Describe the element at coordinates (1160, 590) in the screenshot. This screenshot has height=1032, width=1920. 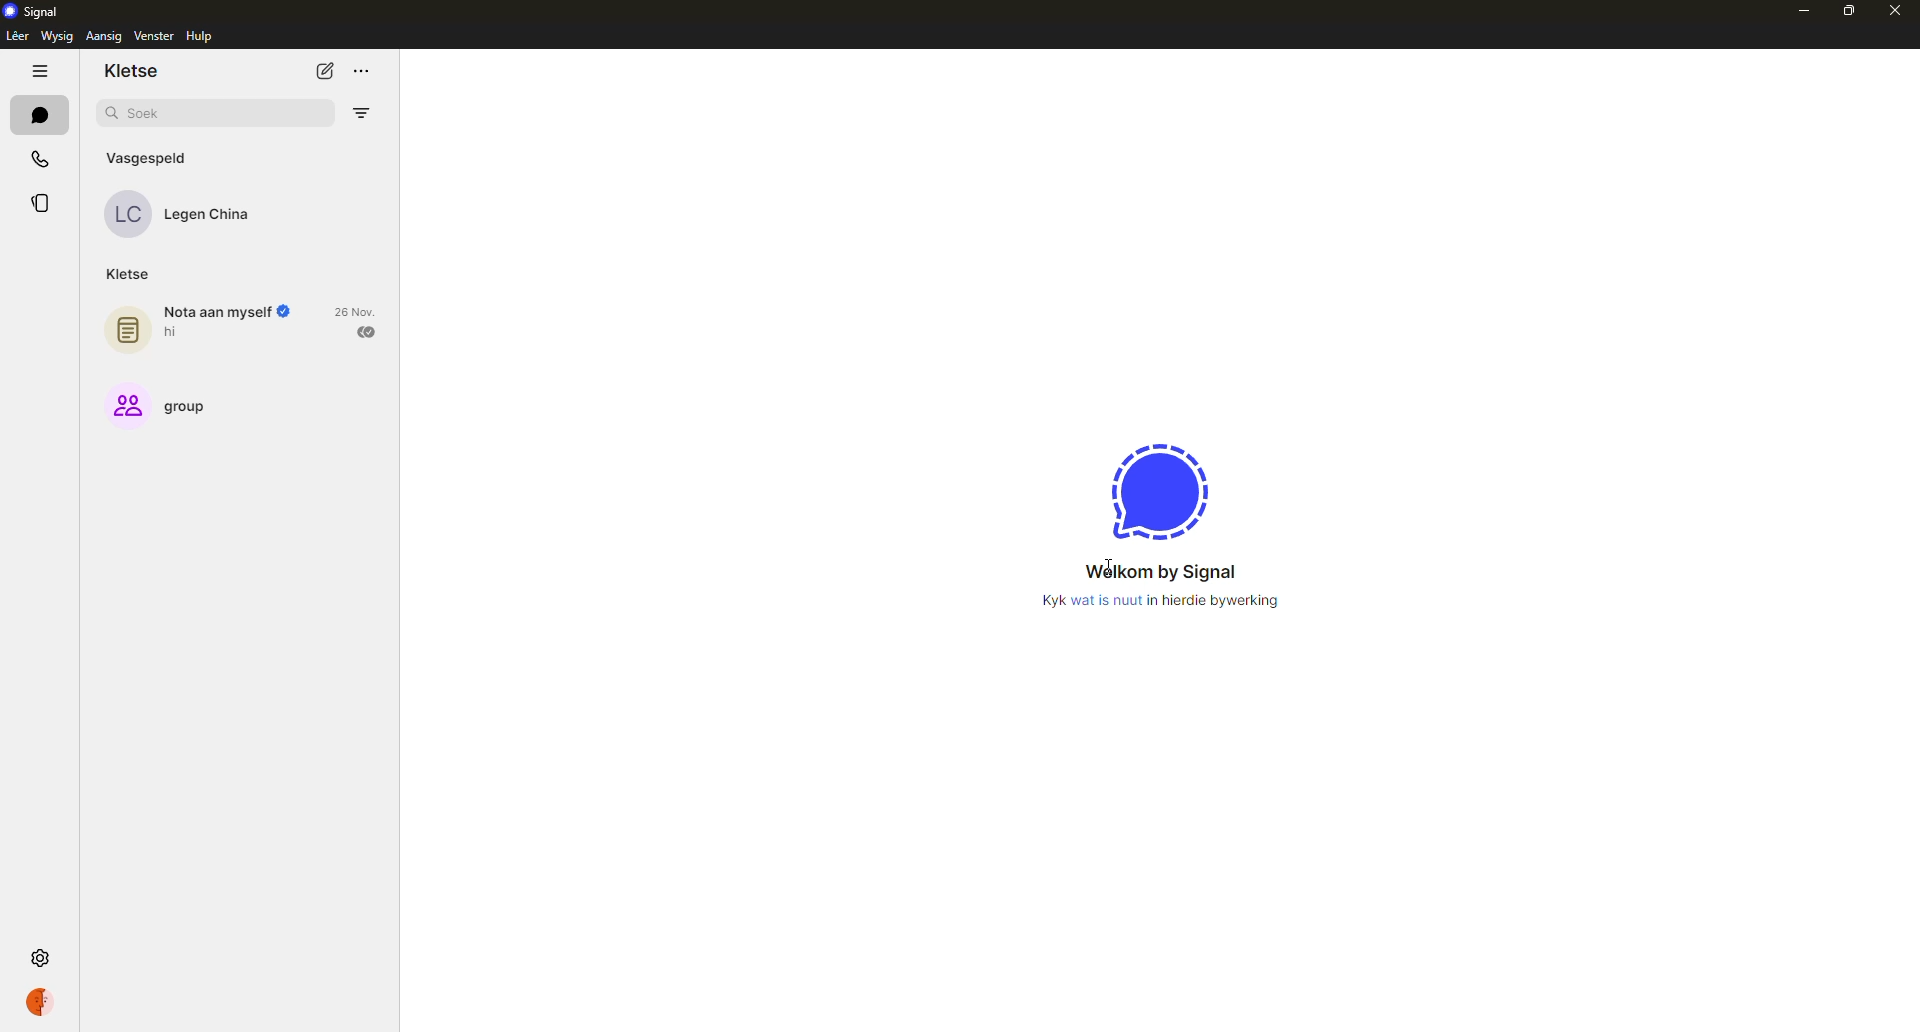
I see `language changed to afrikaans` at that location.